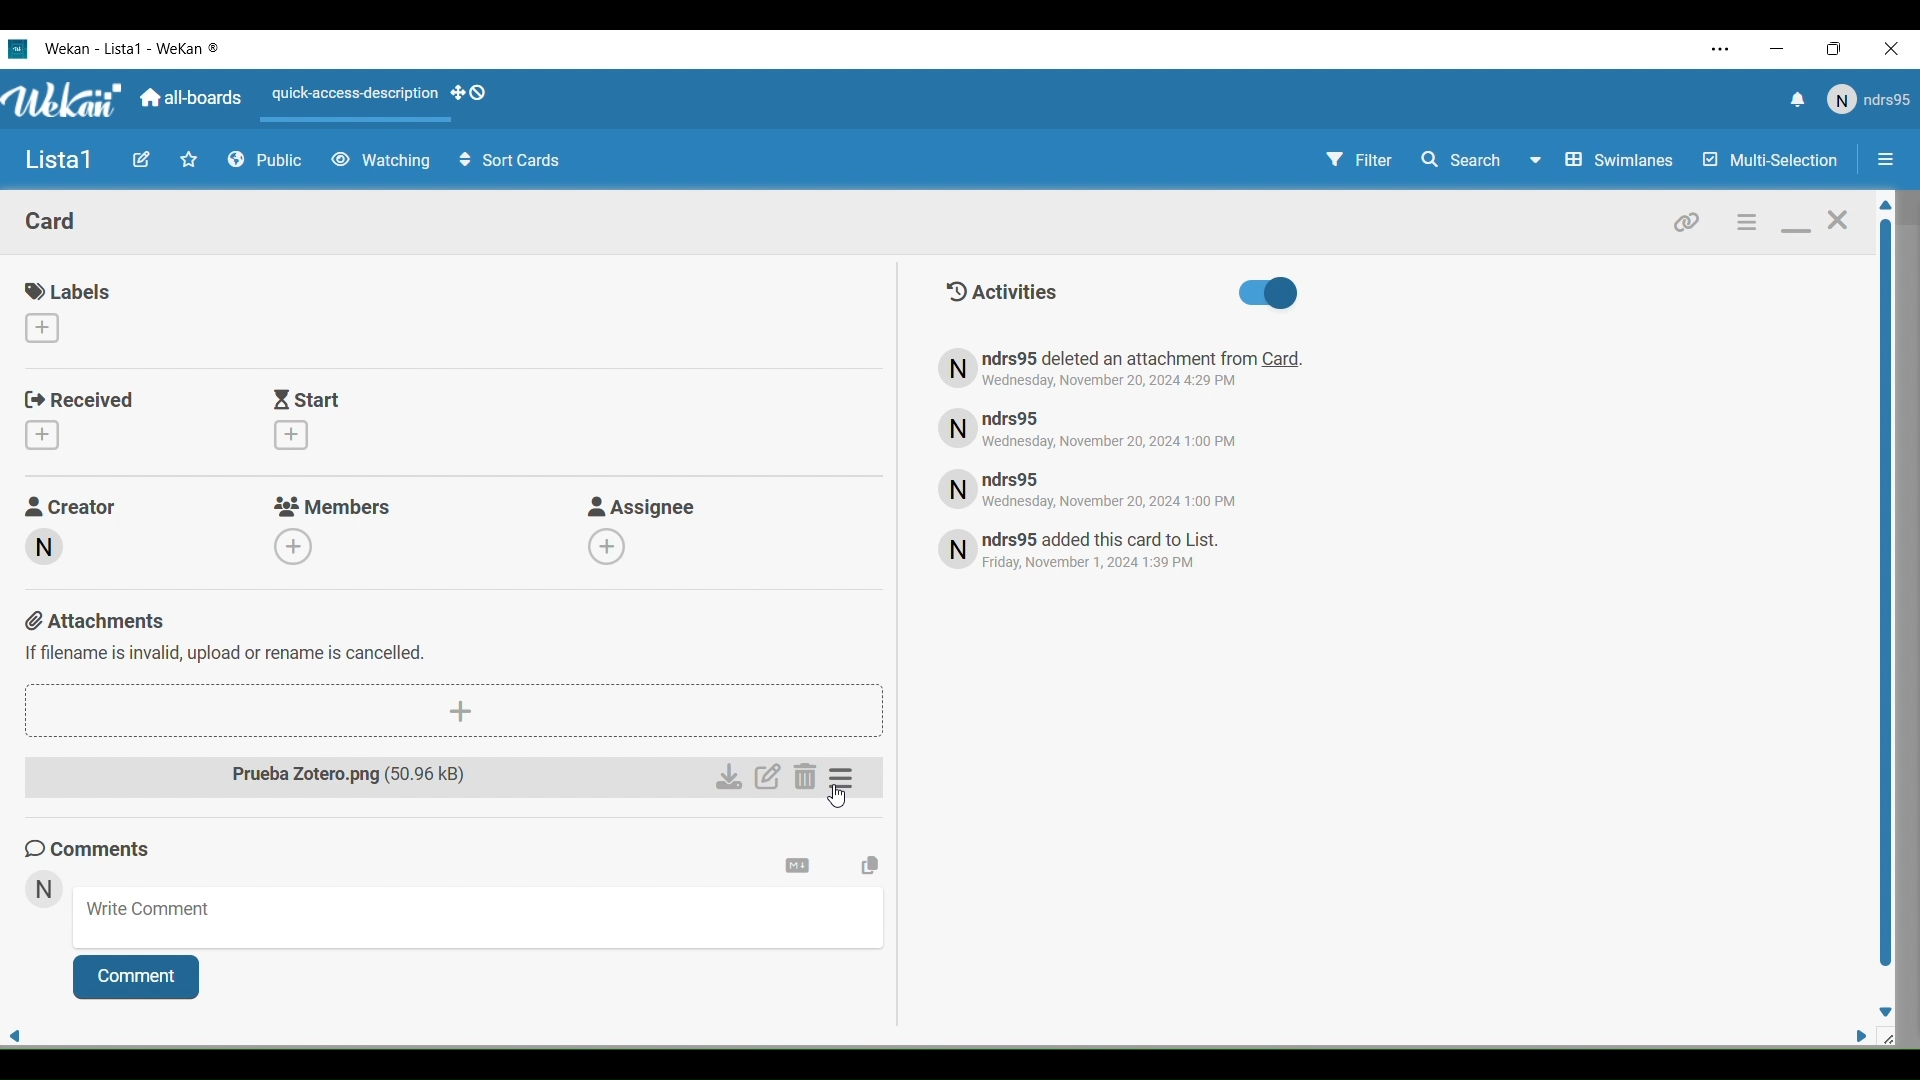 Image resolution: width=1920 pixels, height=1080 pixels. I want to click on Delete, so click(805, 778).